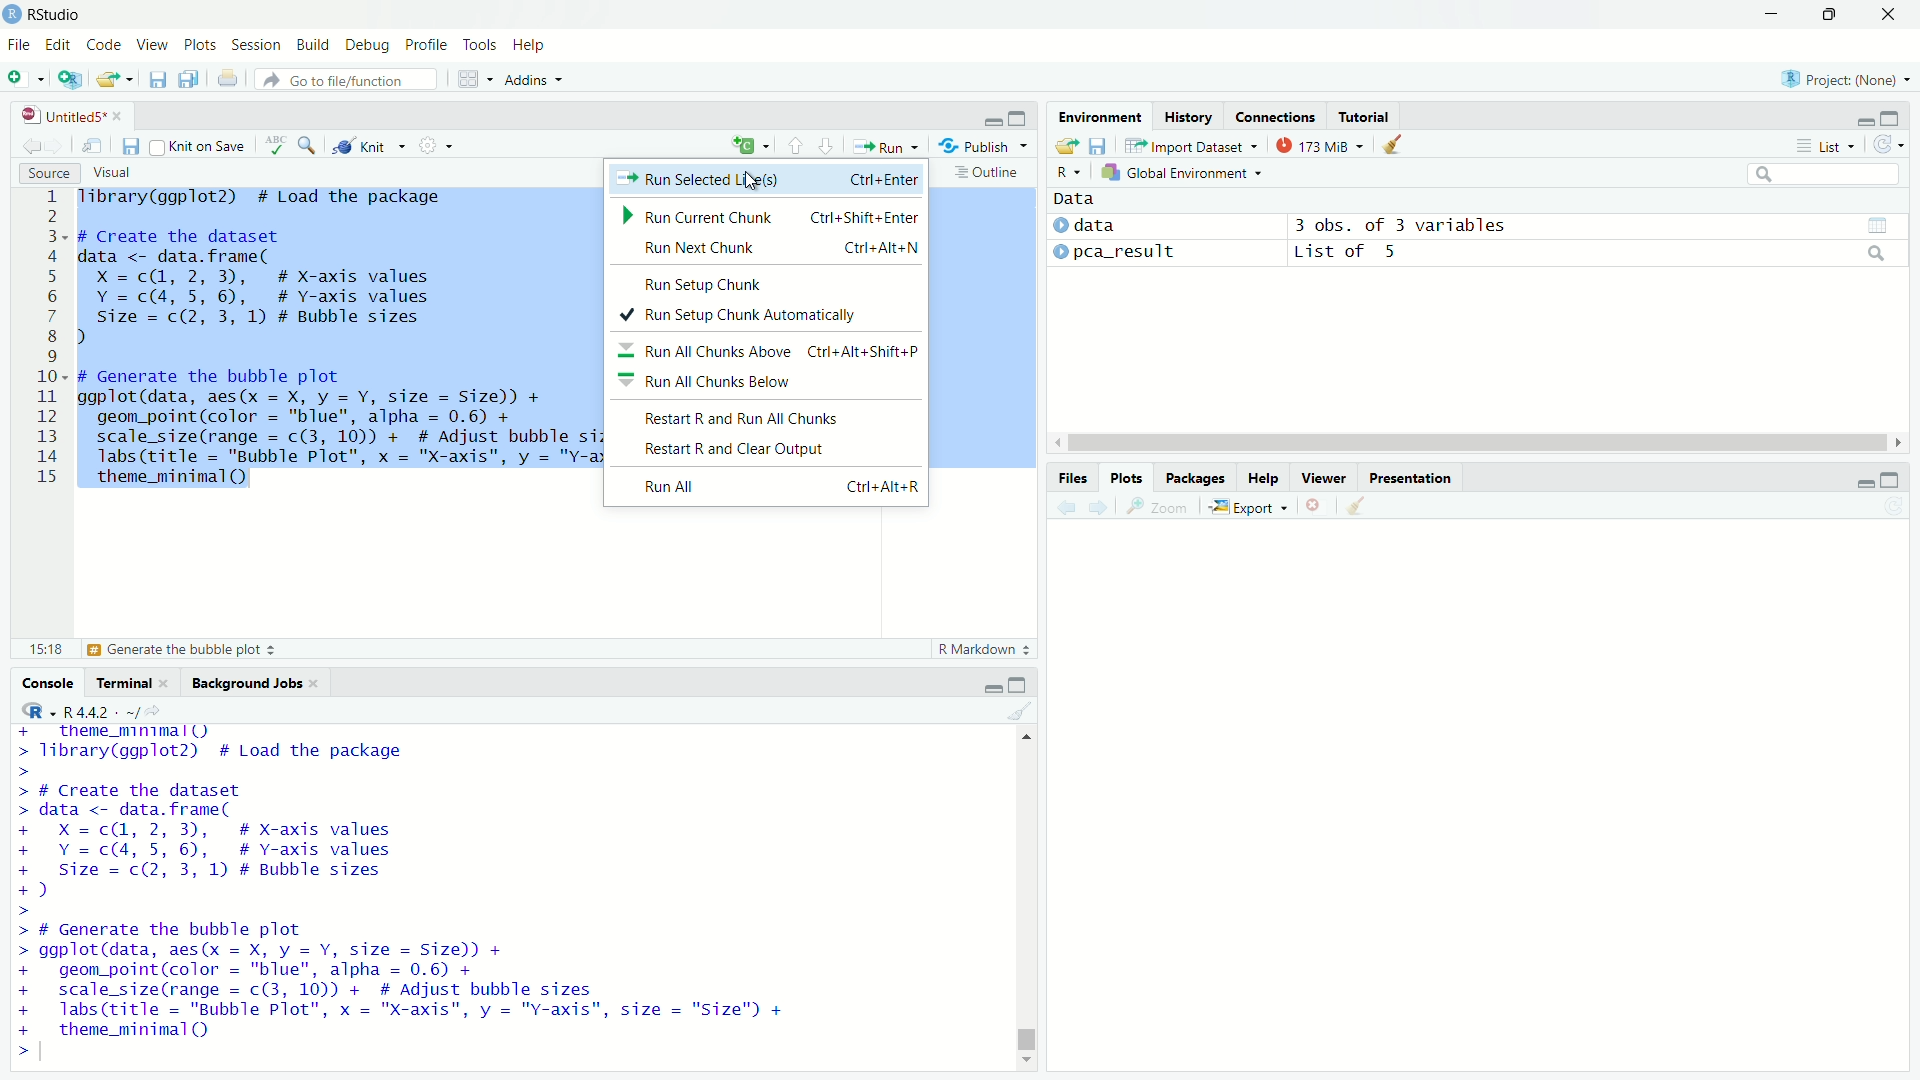 The image size is (1920, 1080). Describe the element at coordinates (471, 79) in the screenshot. I see `workspace panes` at that location.